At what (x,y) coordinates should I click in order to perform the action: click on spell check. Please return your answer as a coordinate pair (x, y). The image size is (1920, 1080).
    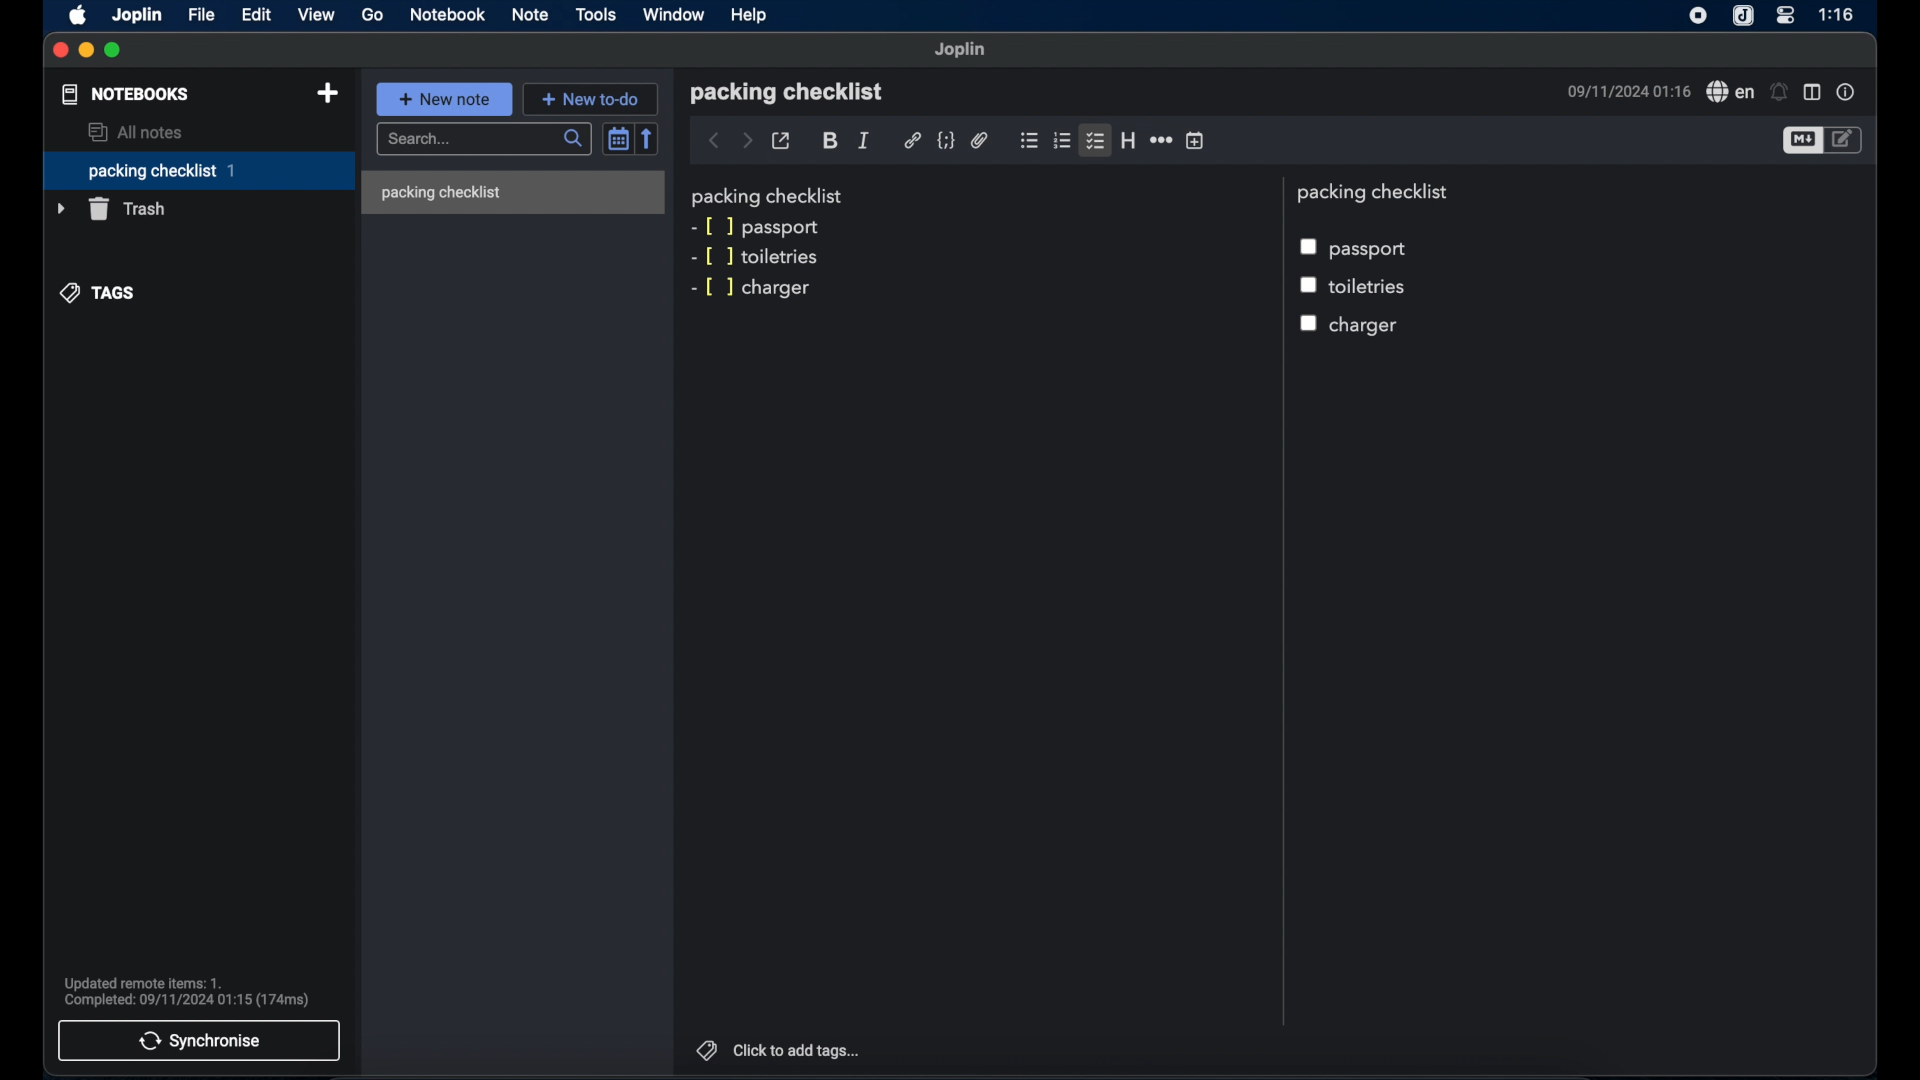
    Looking at the image, I should click on (1730, 92).